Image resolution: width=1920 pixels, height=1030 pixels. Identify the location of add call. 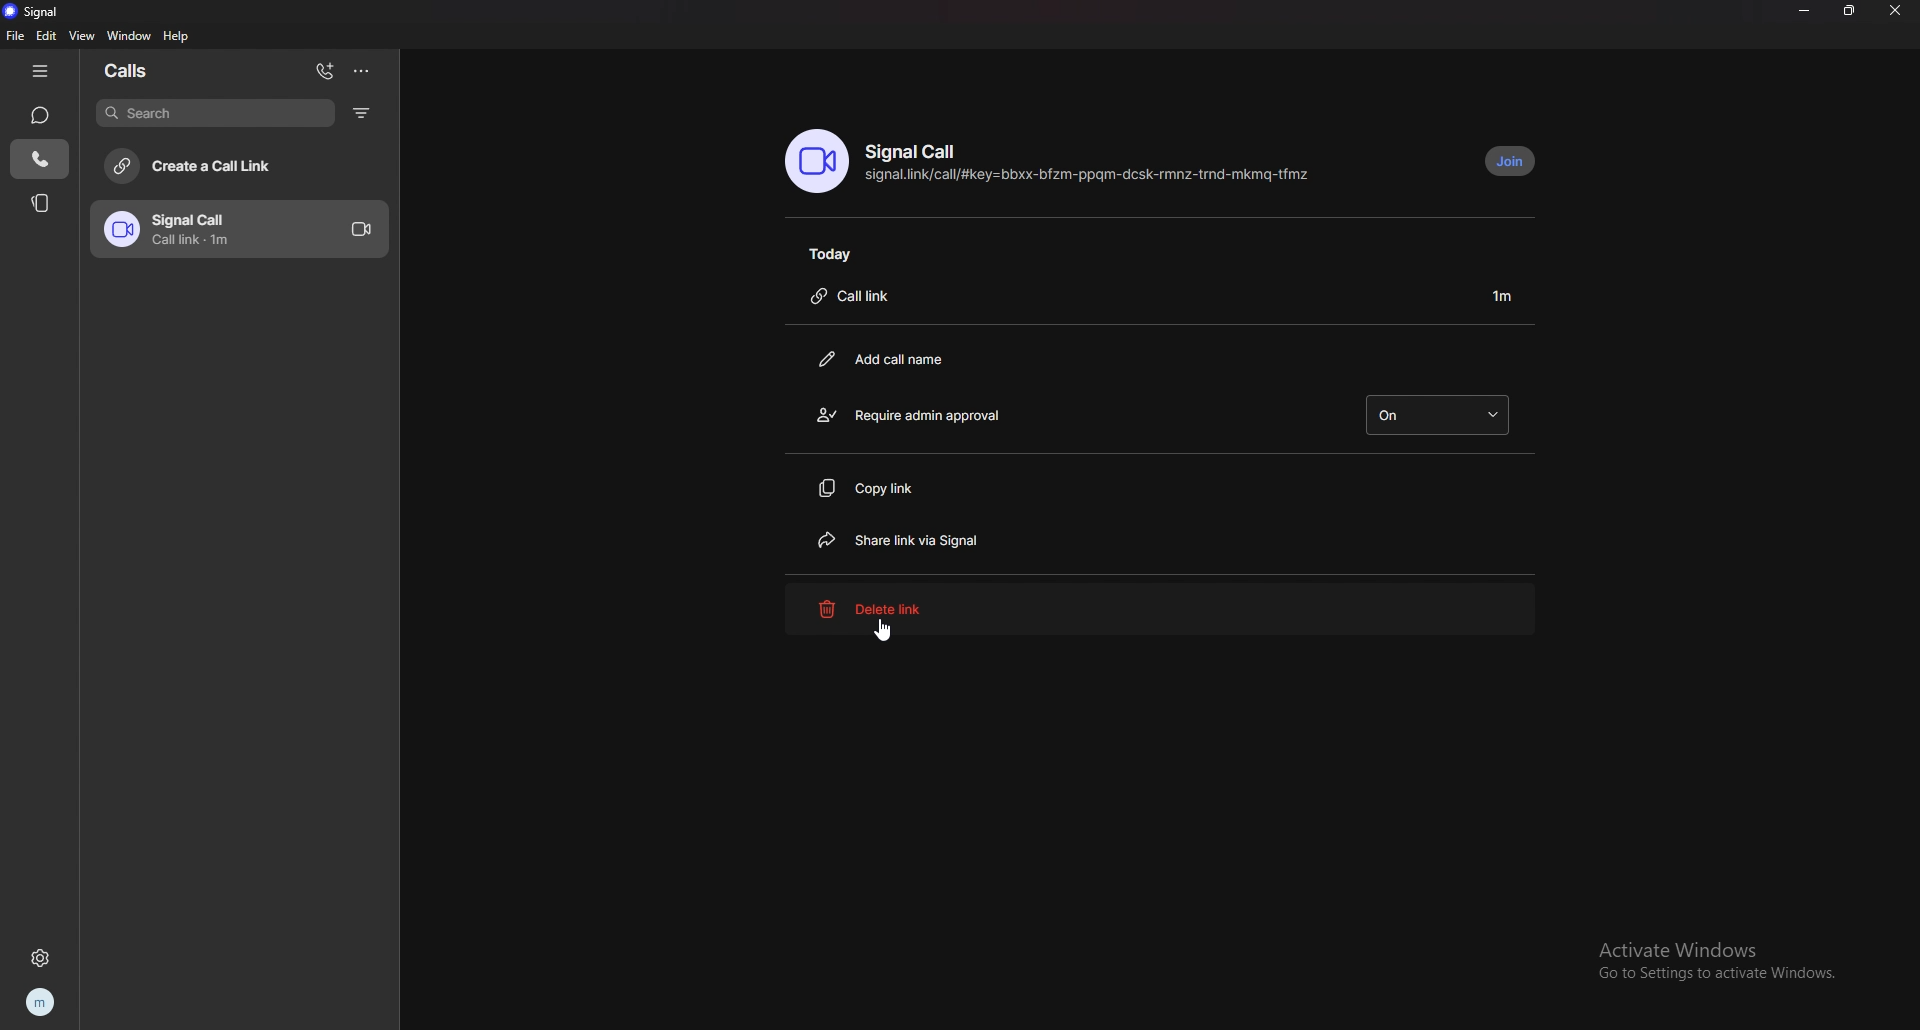
(327, 68).